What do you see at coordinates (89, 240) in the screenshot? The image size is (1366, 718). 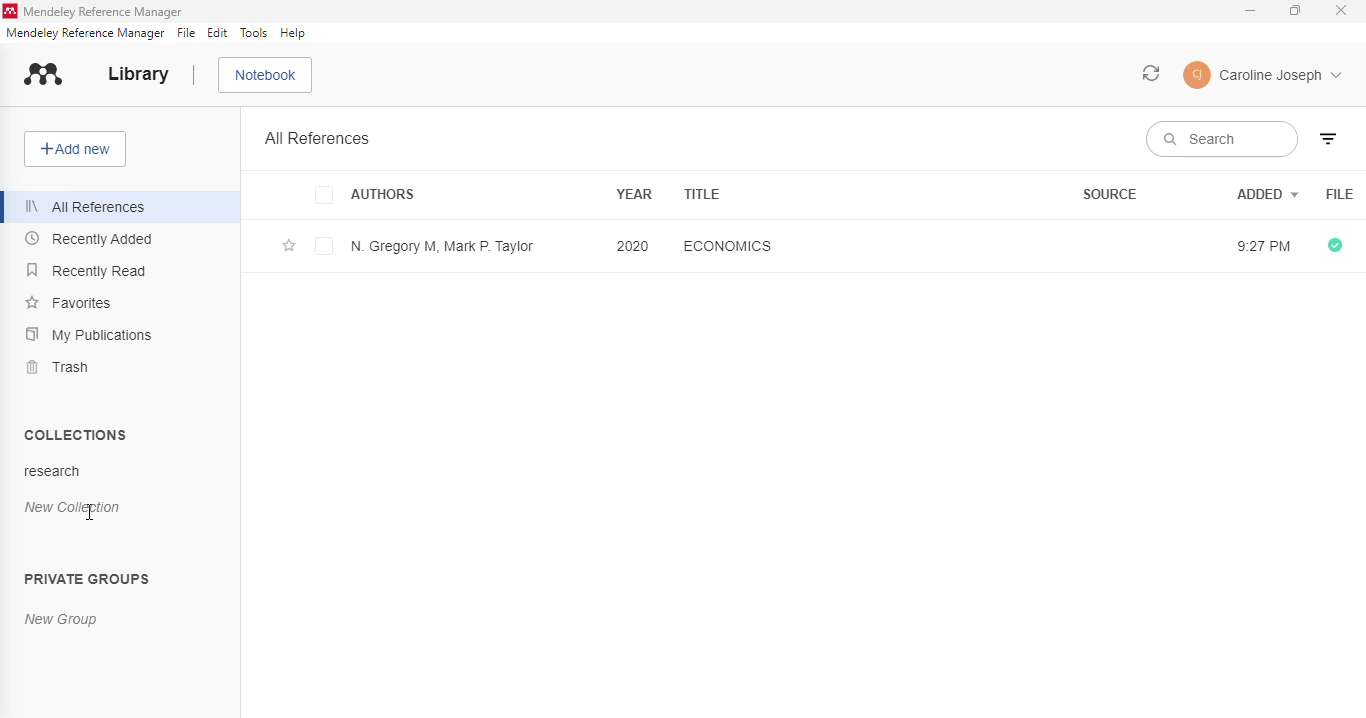 I see `recently added` at bounding box center [89, 240].